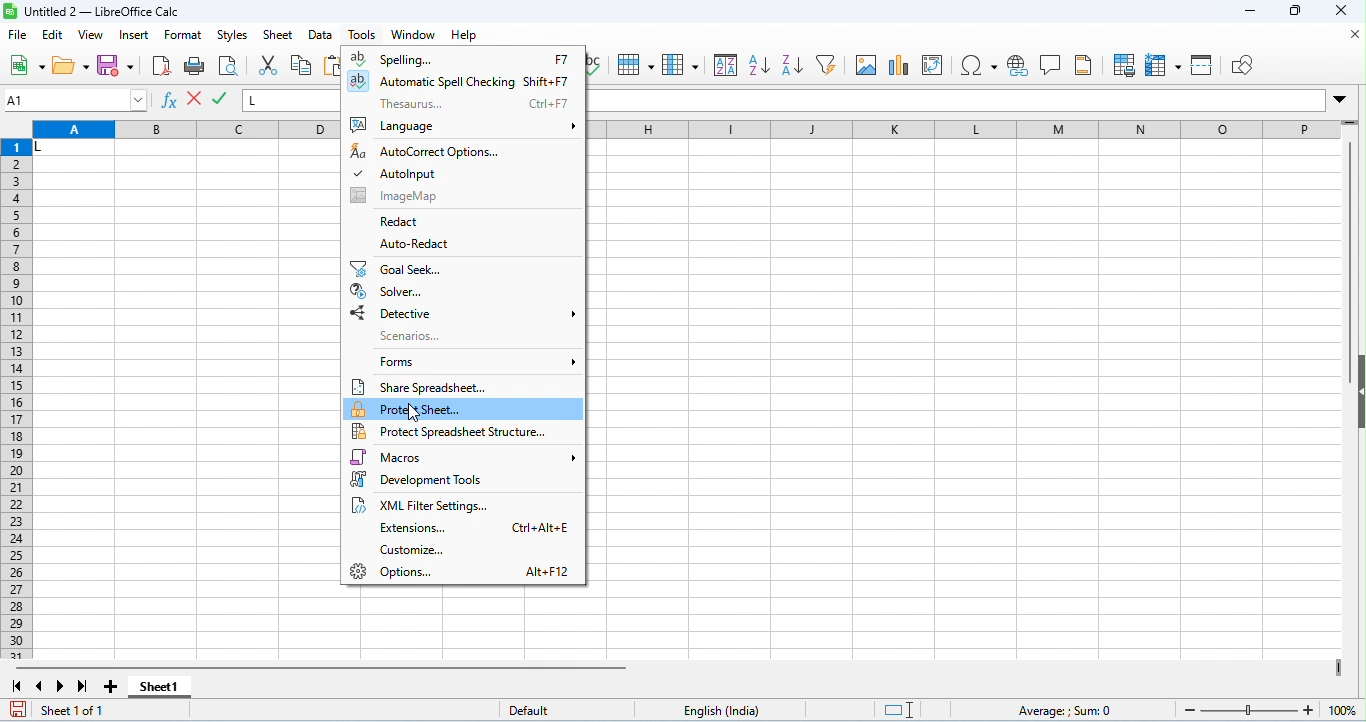 Image resolution: width=1366 pixels, height=722 pixels. I want to click on spelling, so click(598, 67).